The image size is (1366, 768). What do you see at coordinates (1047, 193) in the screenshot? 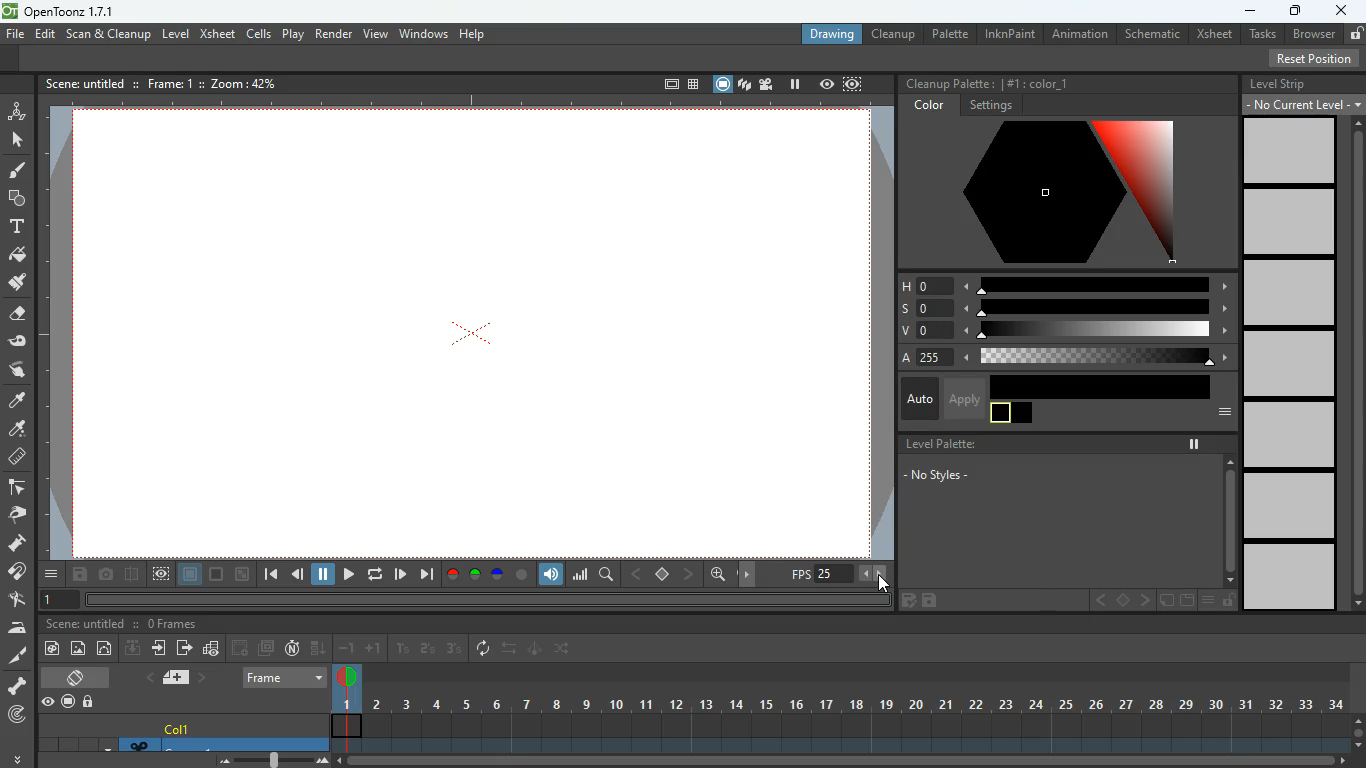
I see `color` at bounding box center [1047, 193].